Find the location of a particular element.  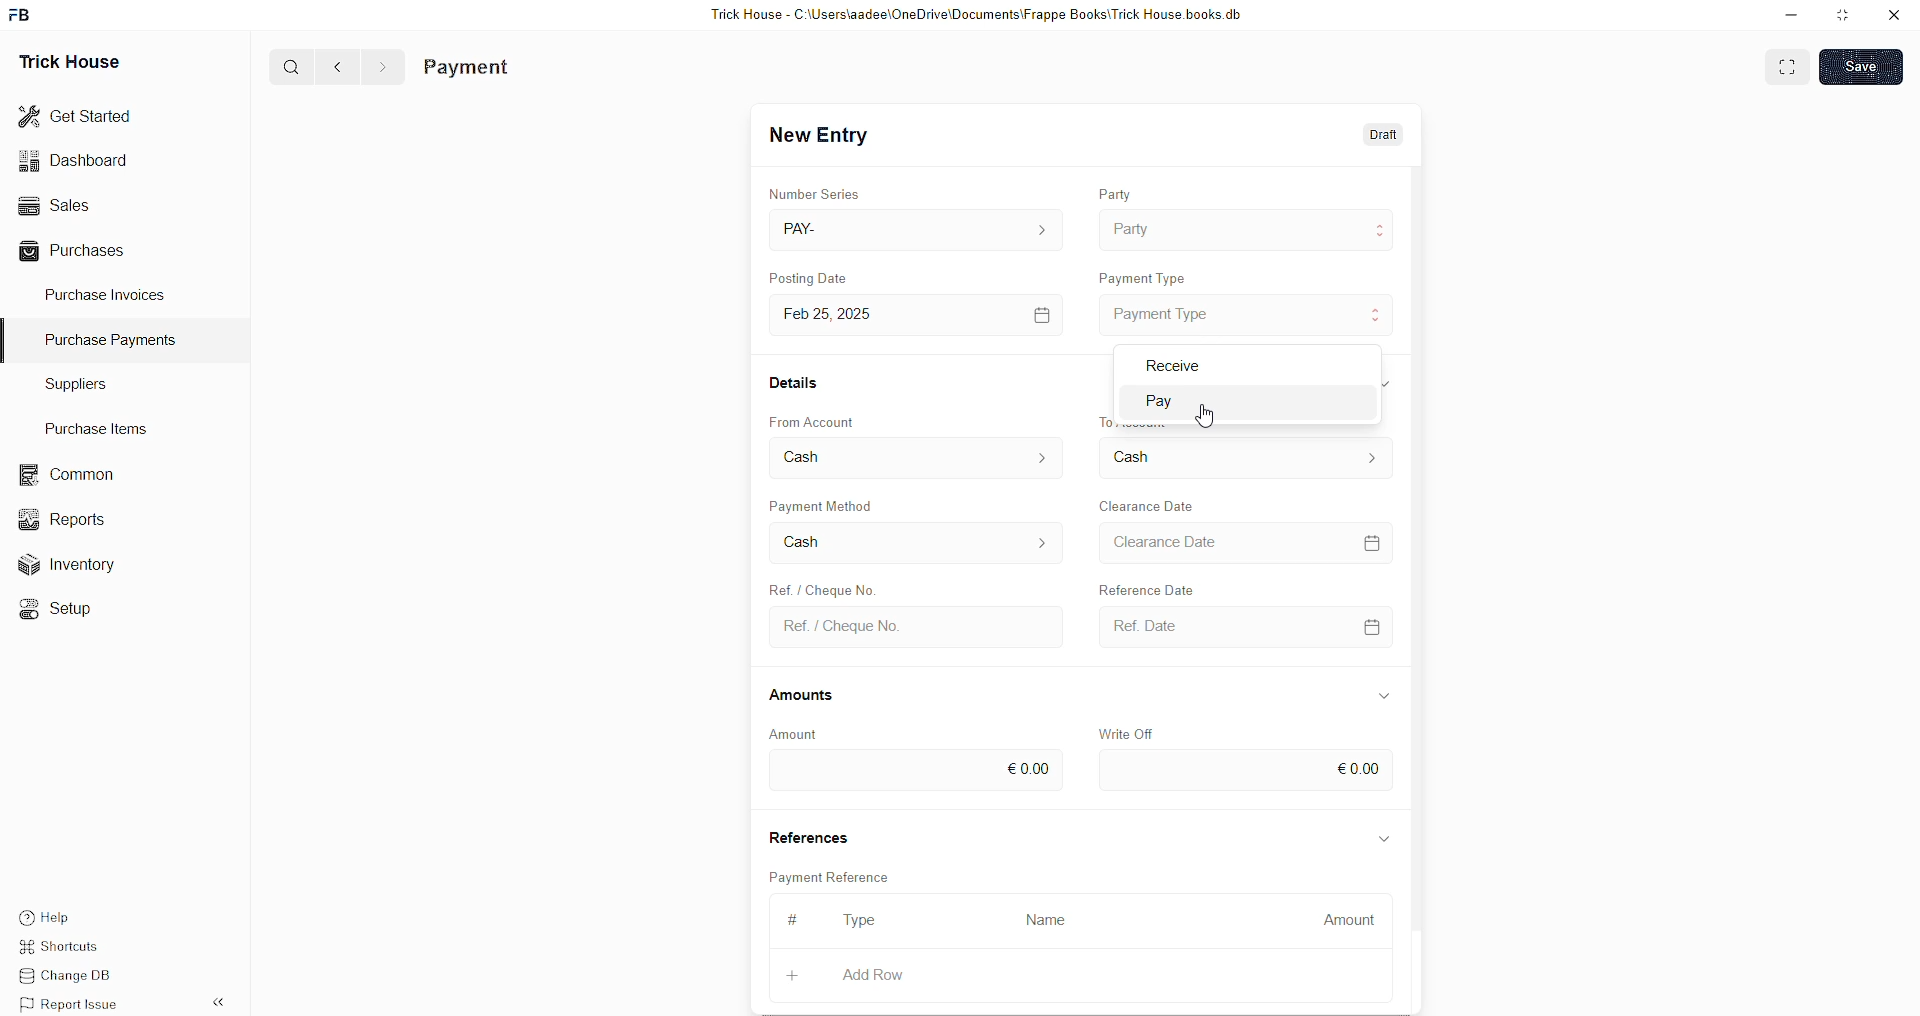

CALENDER is located at coordinates (1372, 625).